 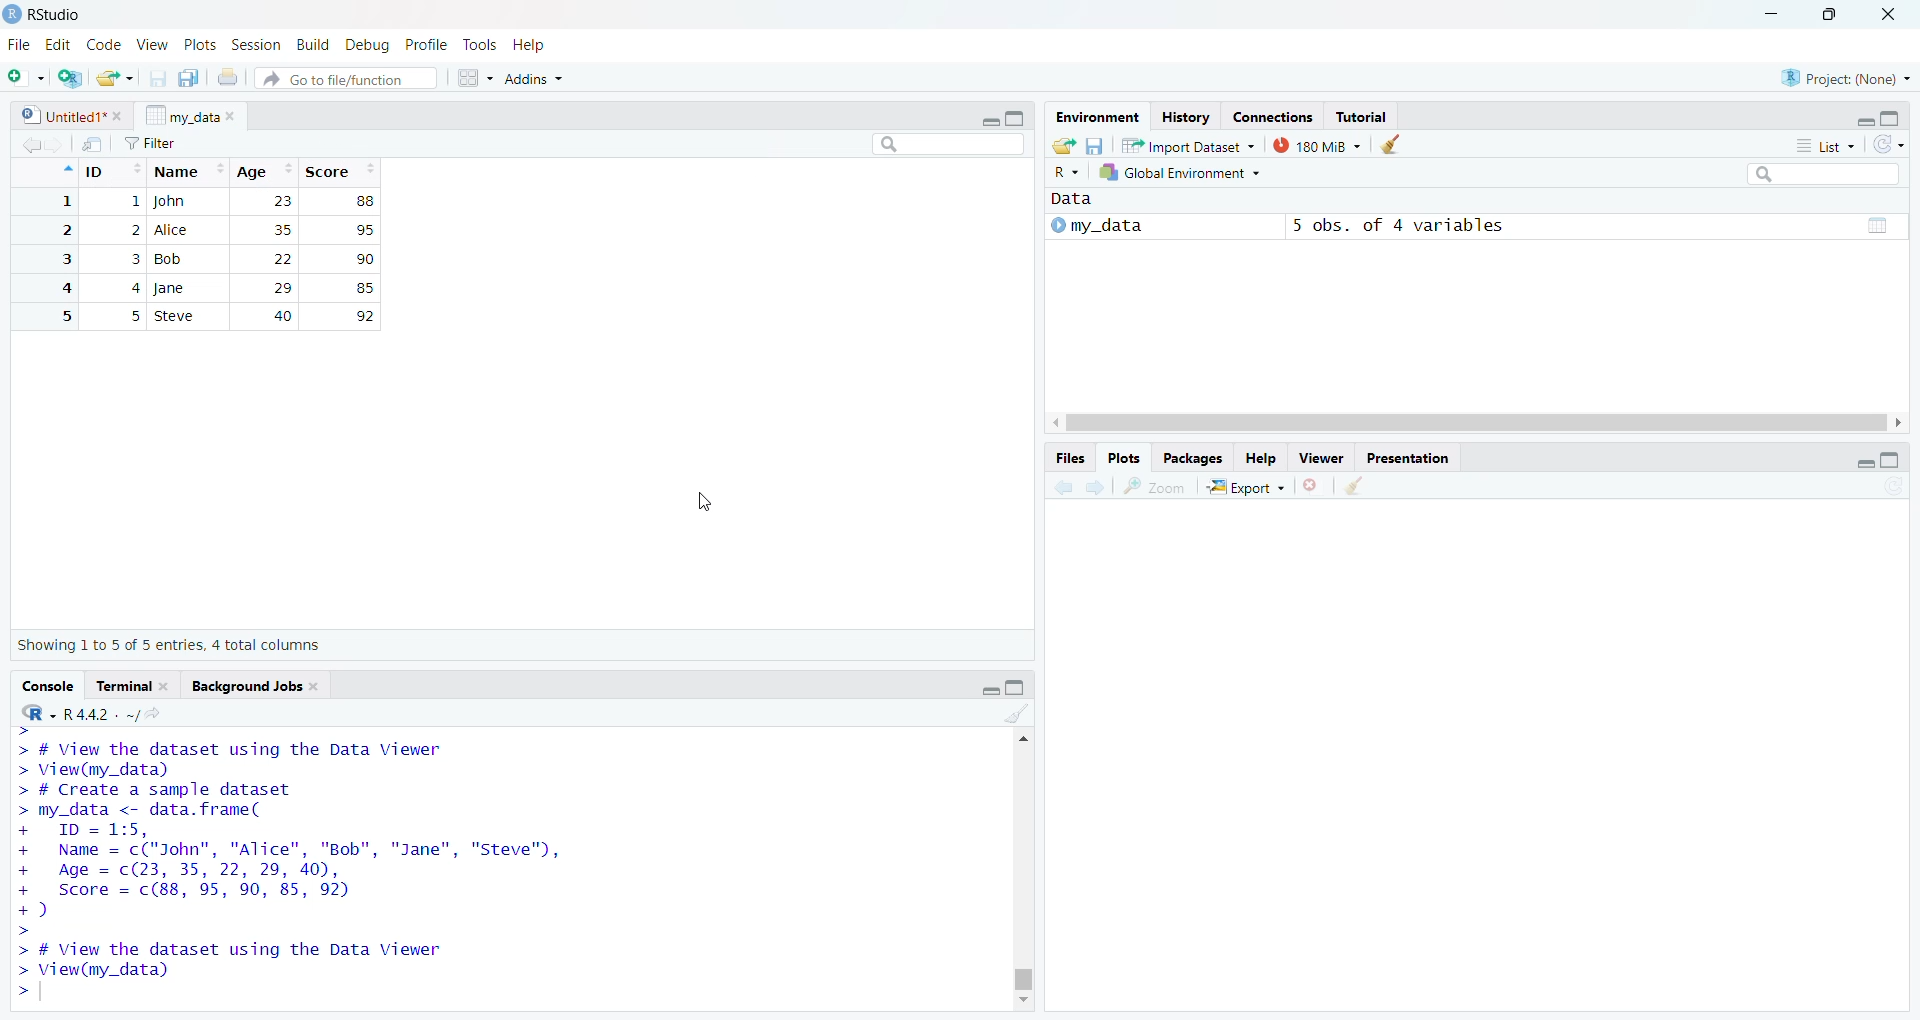 I want to click on Zoom, so click(x=294, y=145).